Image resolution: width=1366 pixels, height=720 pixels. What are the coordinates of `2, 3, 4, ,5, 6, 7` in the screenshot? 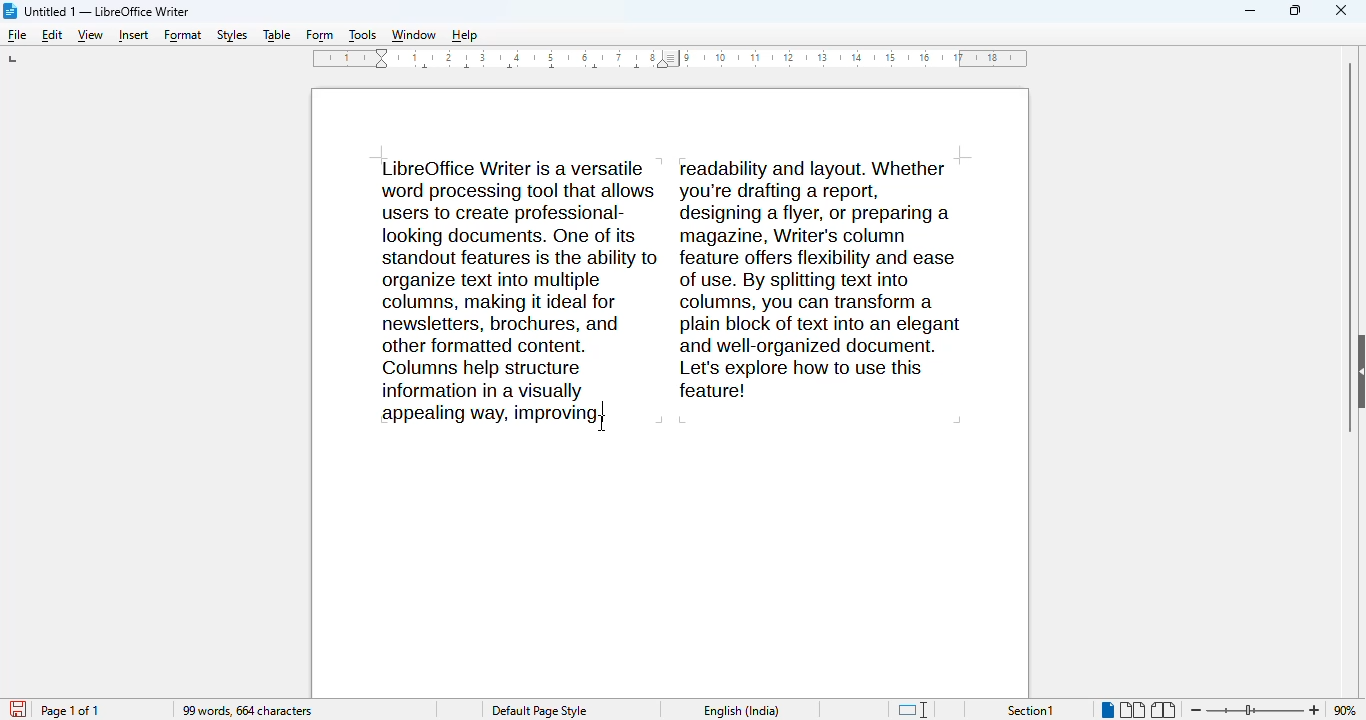 It's located at (529, 54).